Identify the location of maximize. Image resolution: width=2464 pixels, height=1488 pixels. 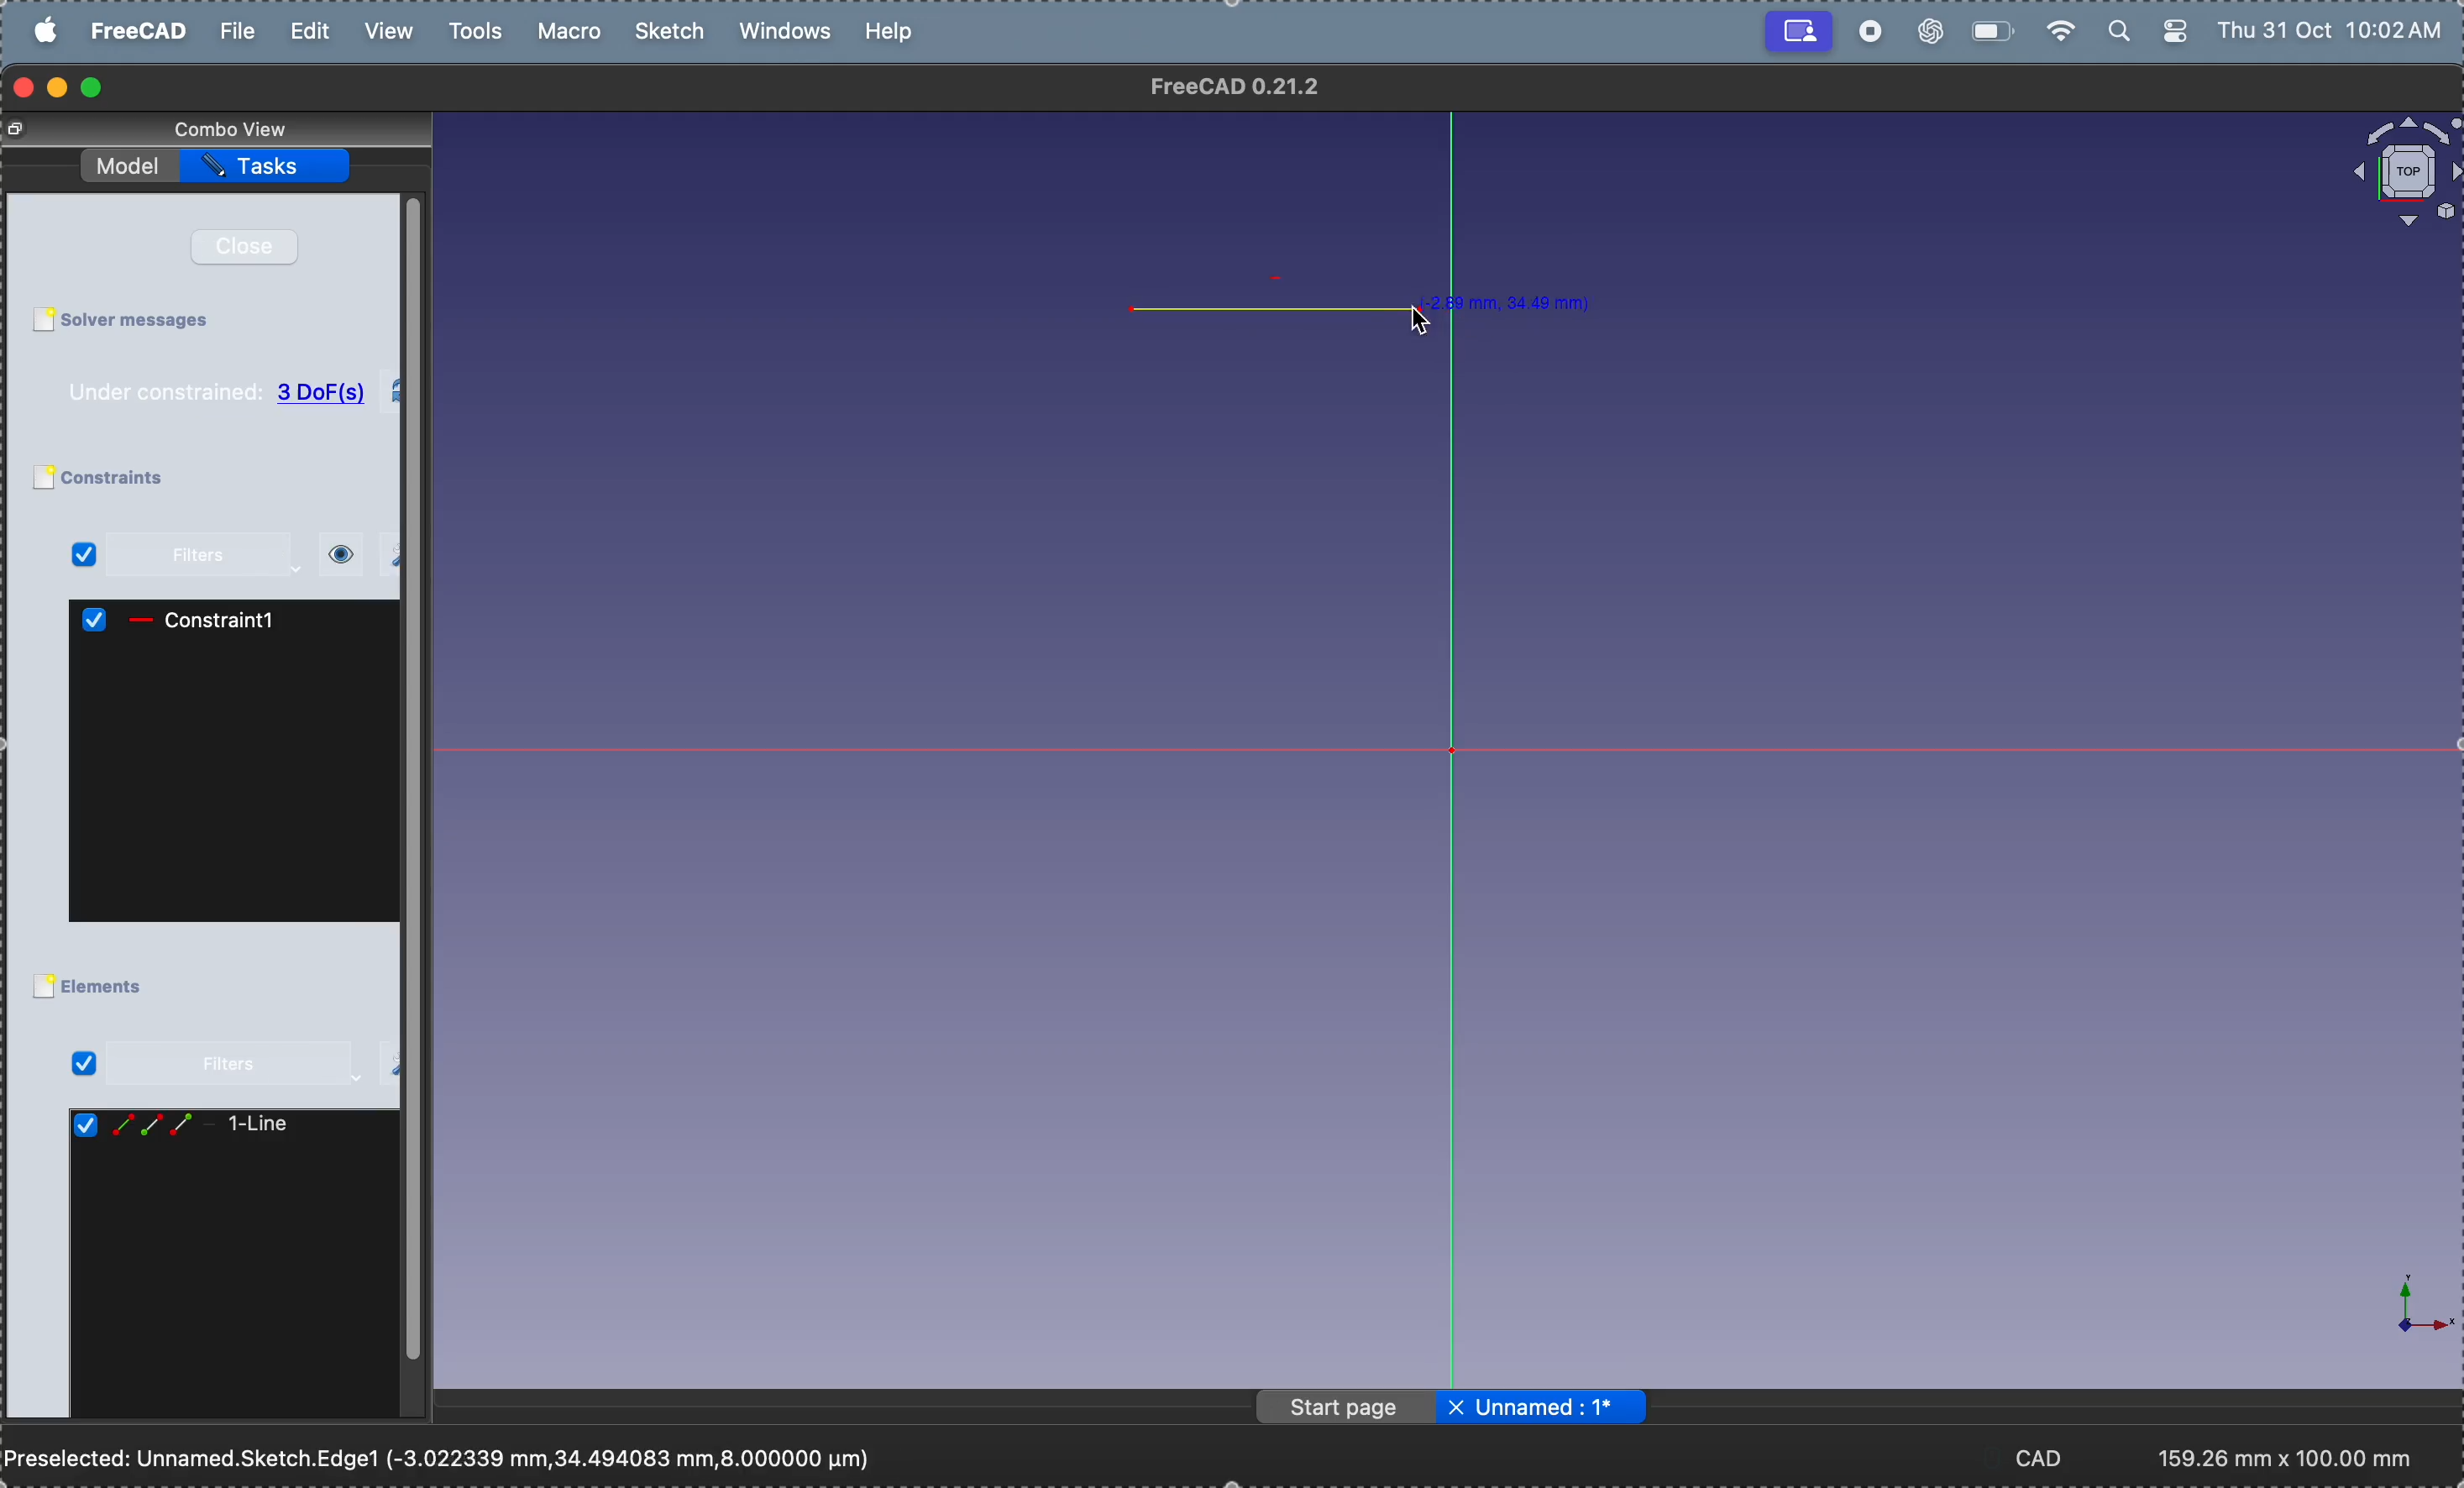
(94, 89).